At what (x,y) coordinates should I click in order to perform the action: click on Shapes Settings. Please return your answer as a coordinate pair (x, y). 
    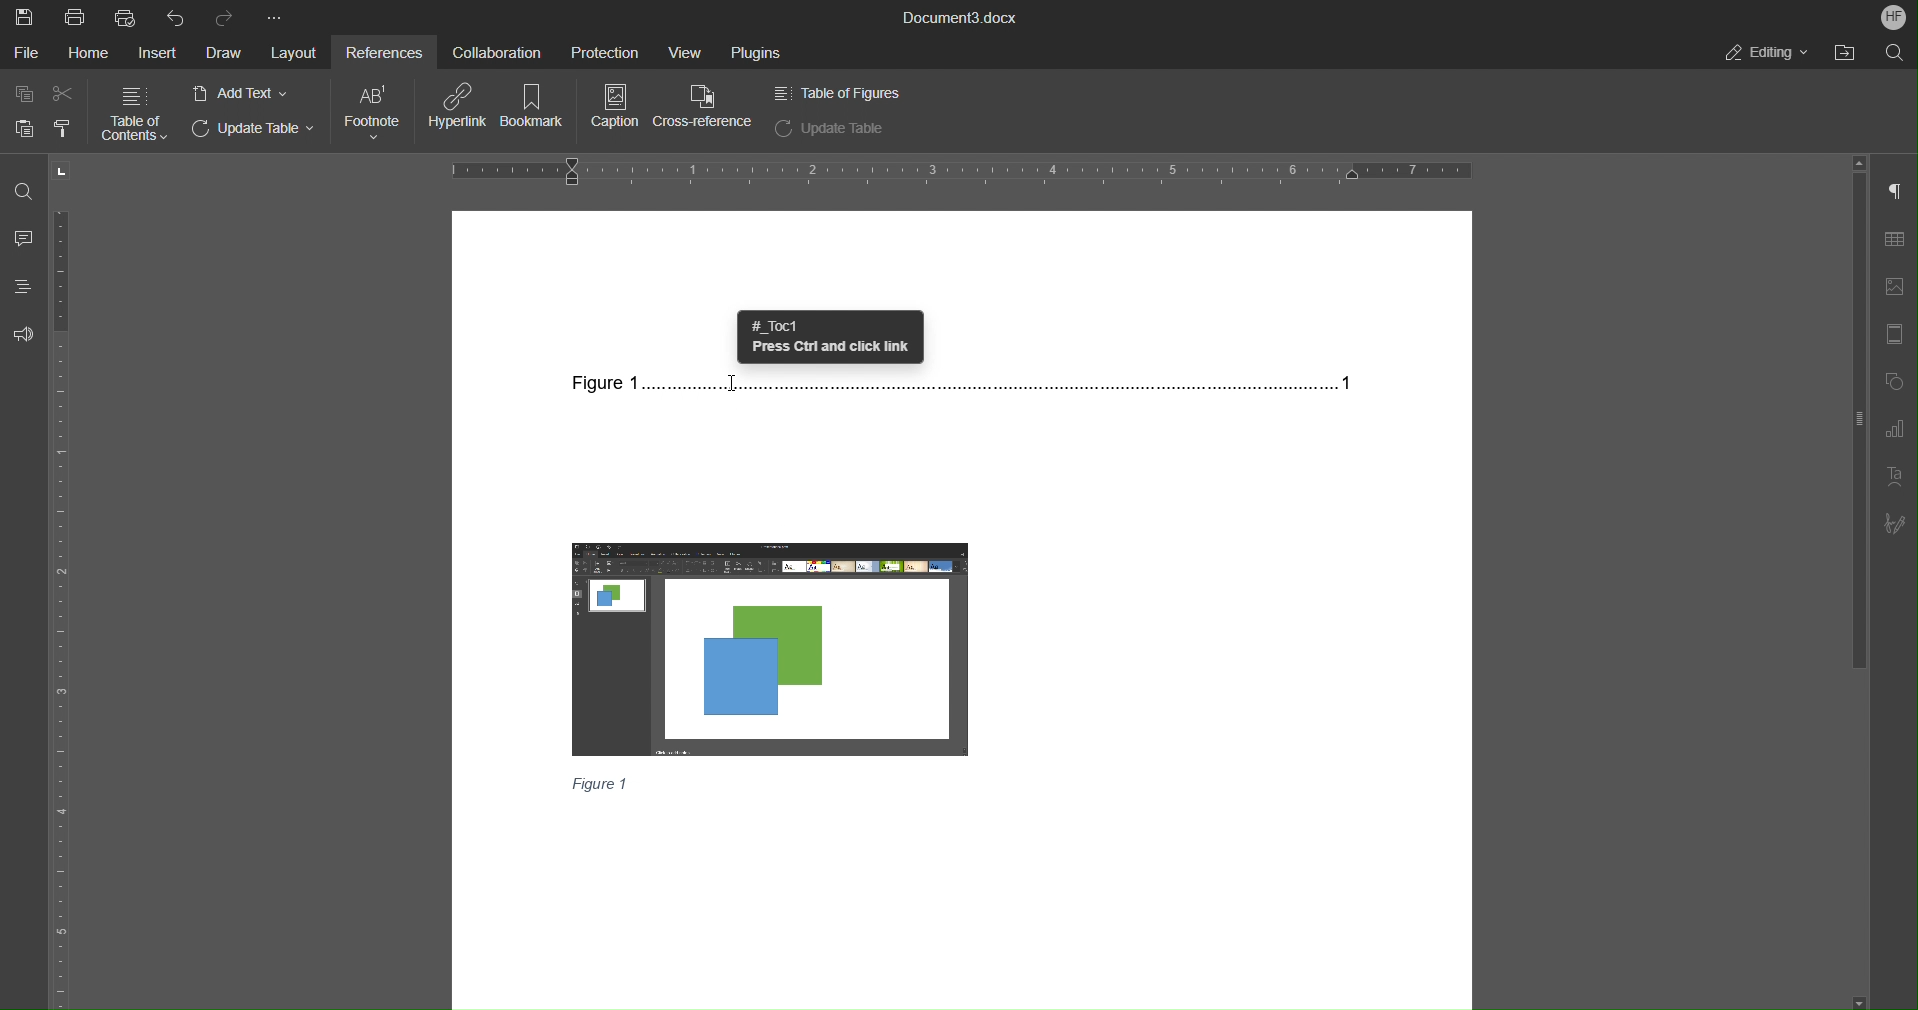
    Looking at the image, I should click on (1896, 384).